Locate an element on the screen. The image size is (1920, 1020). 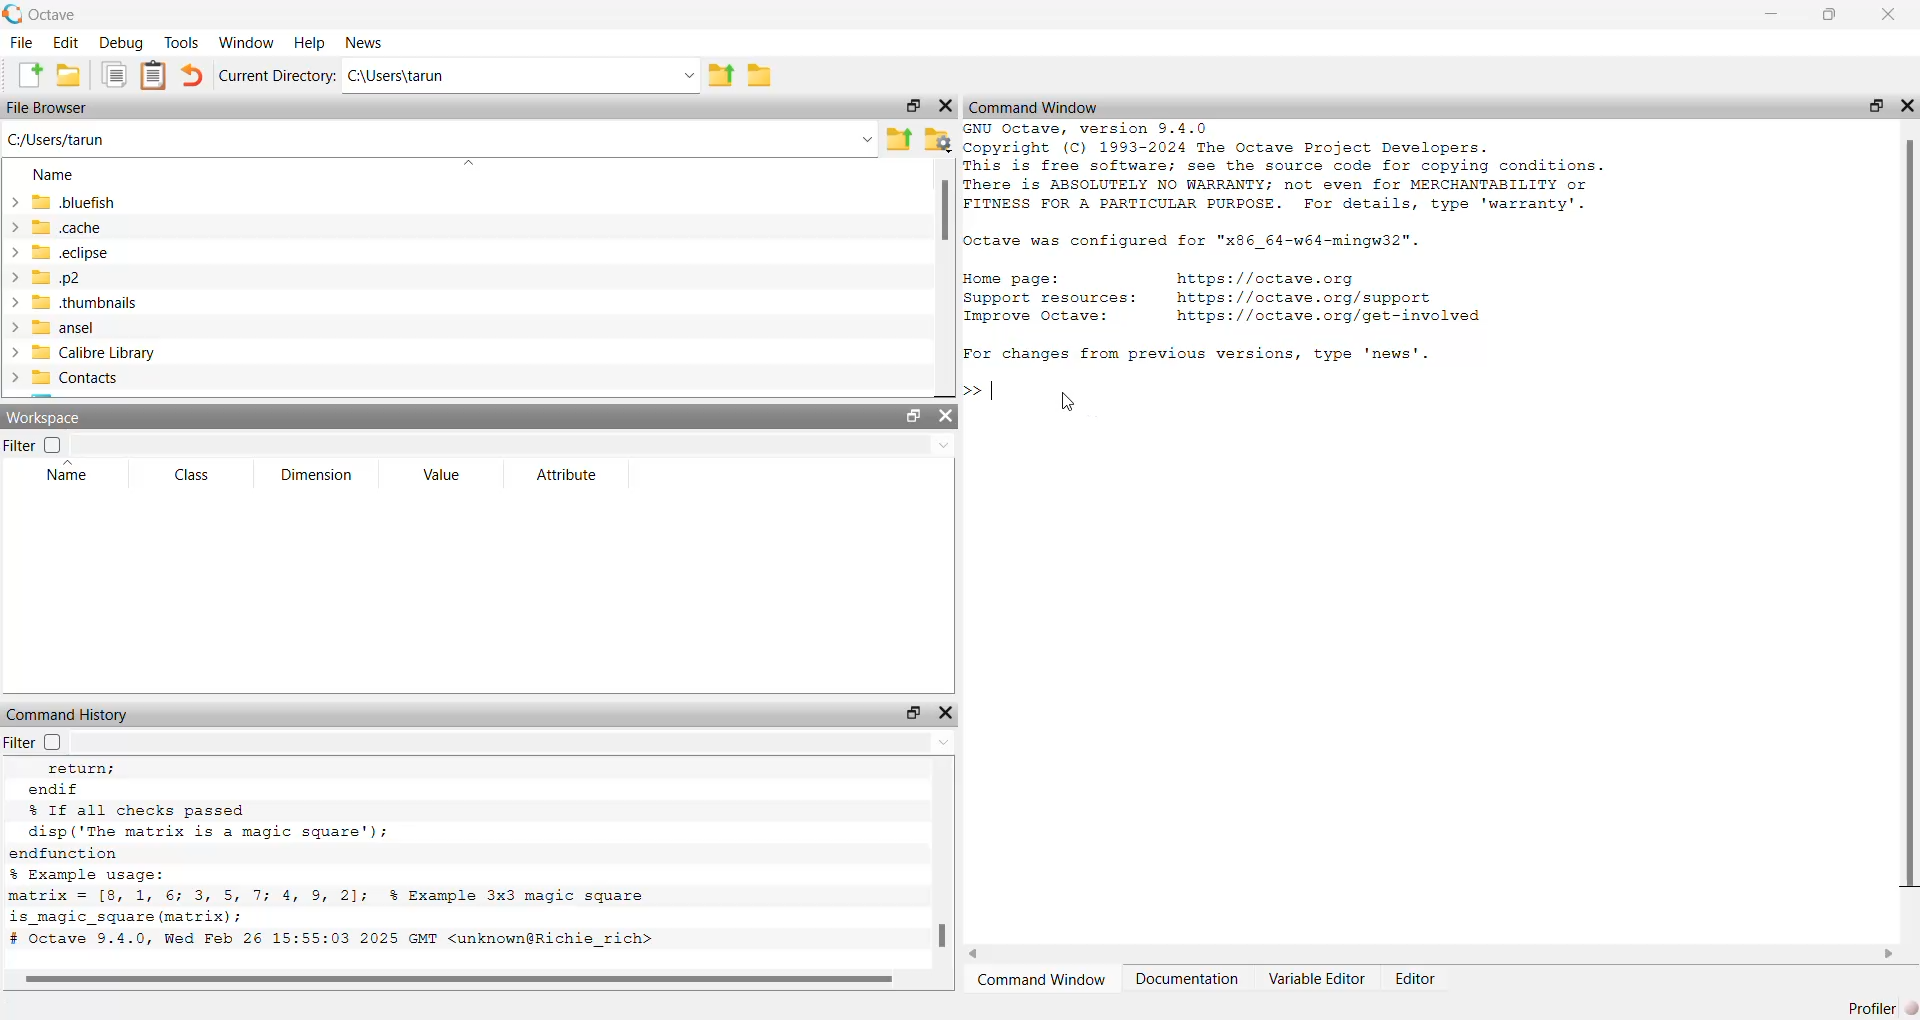
News is located at coordinates (366, 42).